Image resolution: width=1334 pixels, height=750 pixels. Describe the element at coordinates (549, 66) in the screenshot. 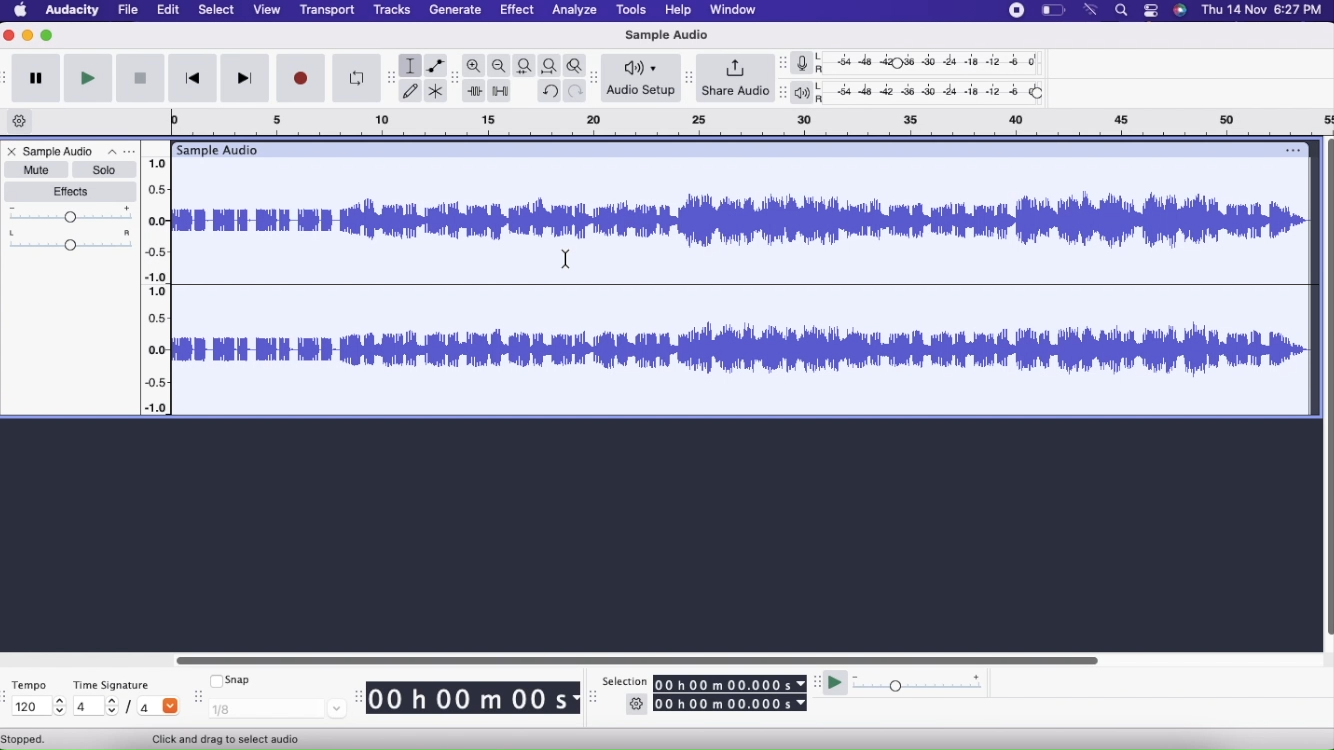

I see `Fit Project to width` at that location.